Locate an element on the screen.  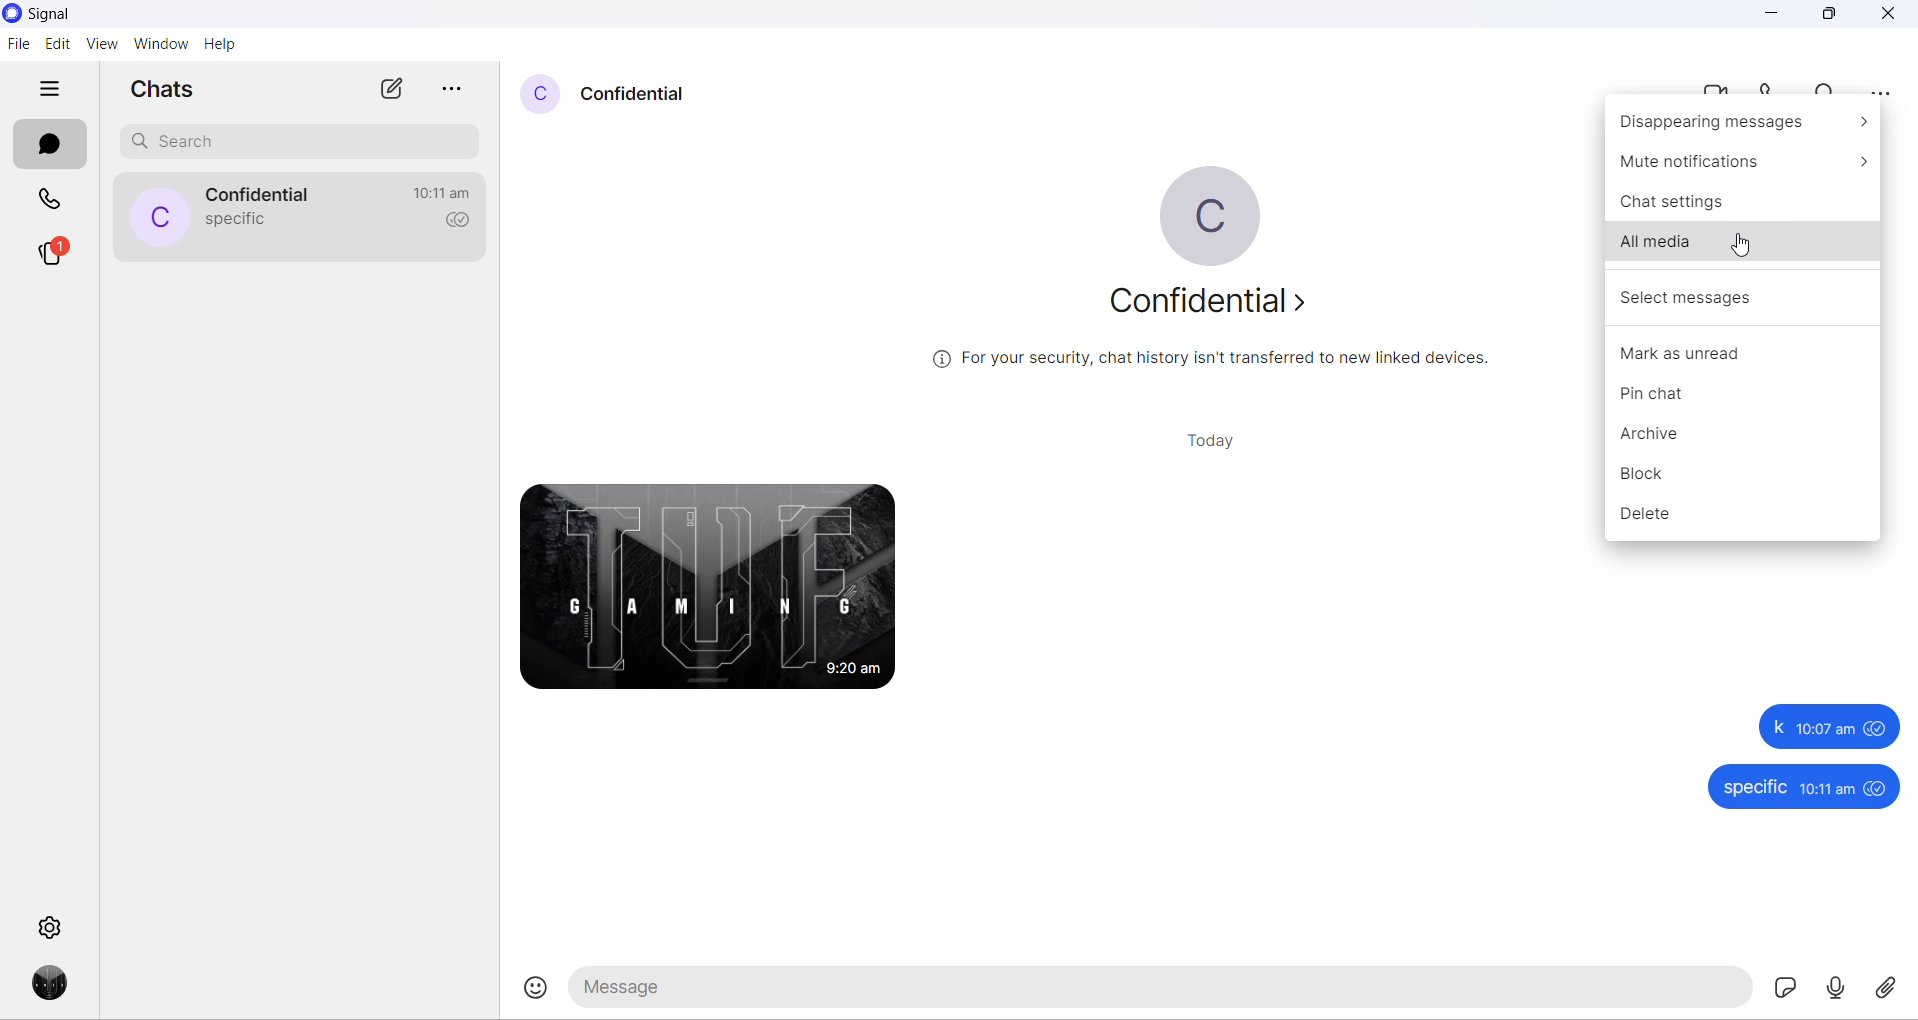
more options is located at coordinates (1881, 90).